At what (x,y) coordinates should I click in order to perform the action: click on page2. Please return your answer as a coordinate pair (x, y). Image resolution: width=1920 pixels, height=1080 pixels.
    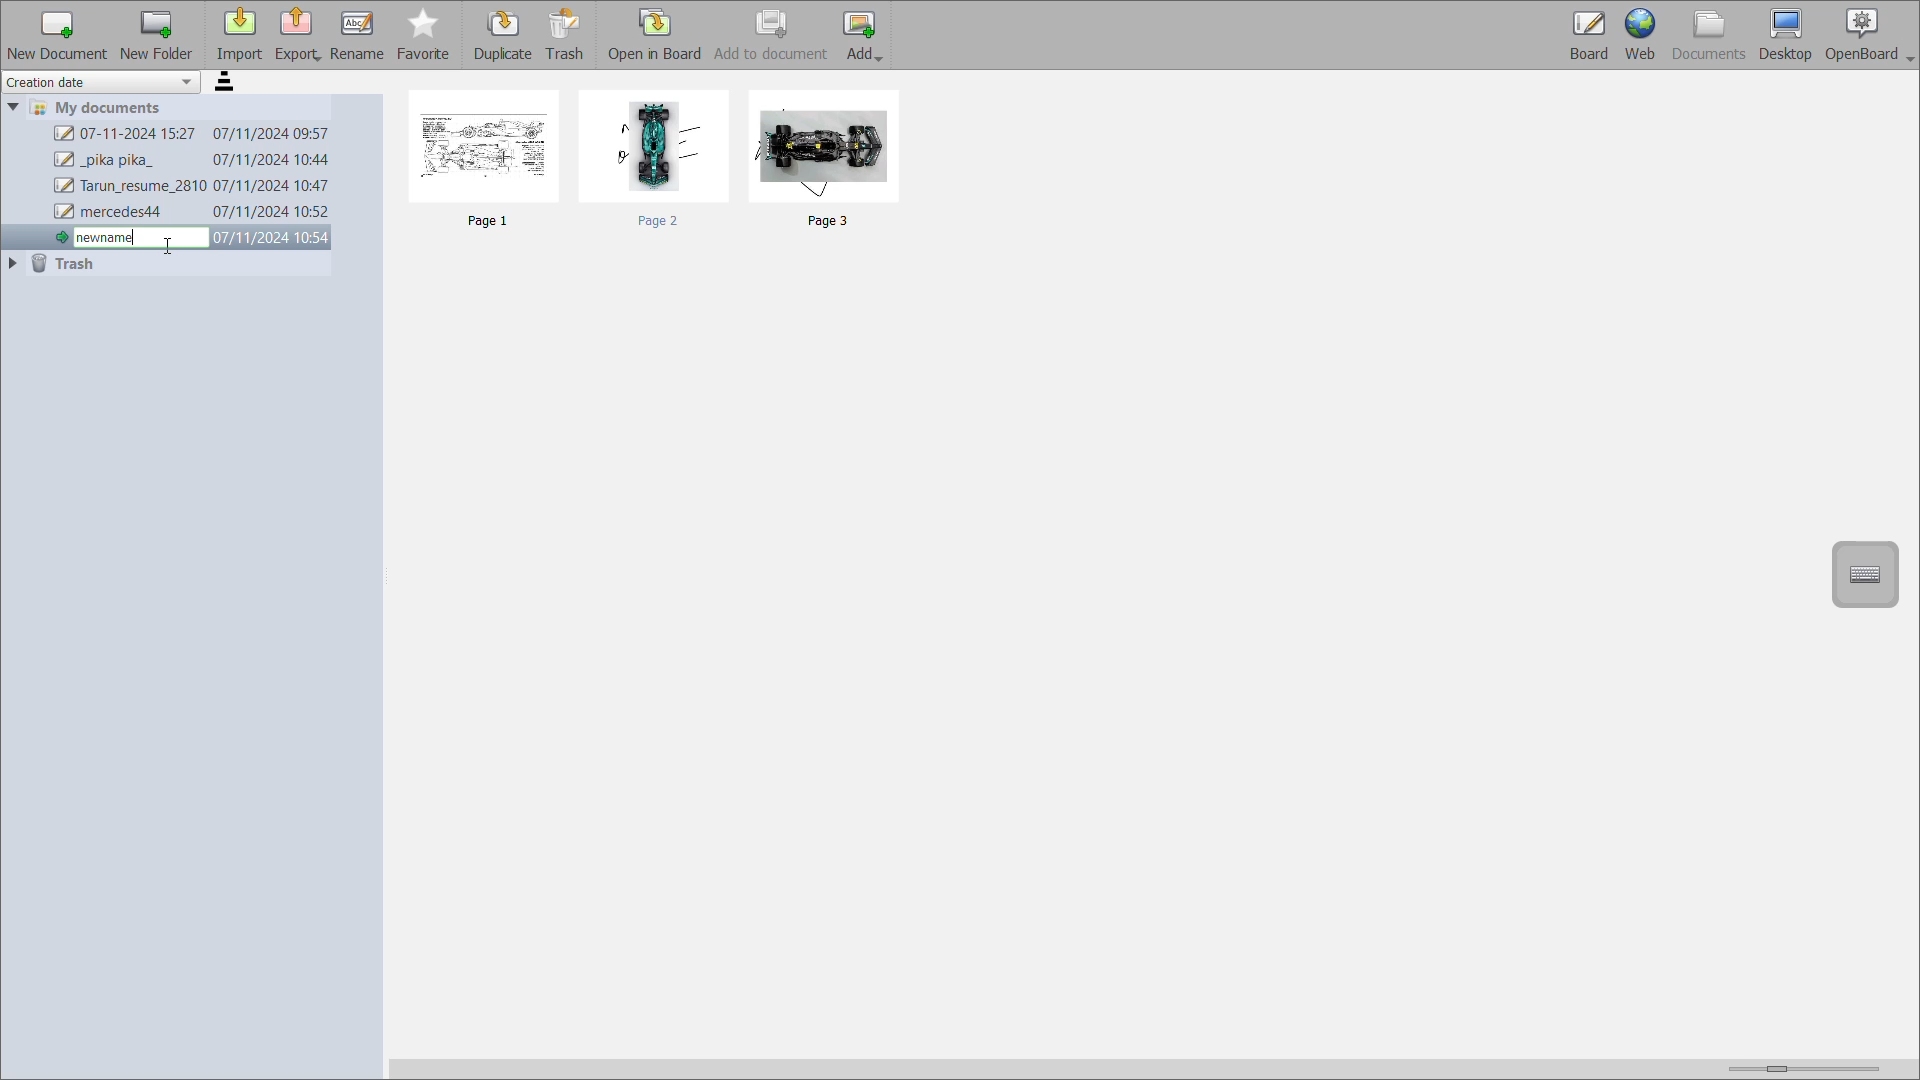
    Looking at the image, I should click on (658, 158).